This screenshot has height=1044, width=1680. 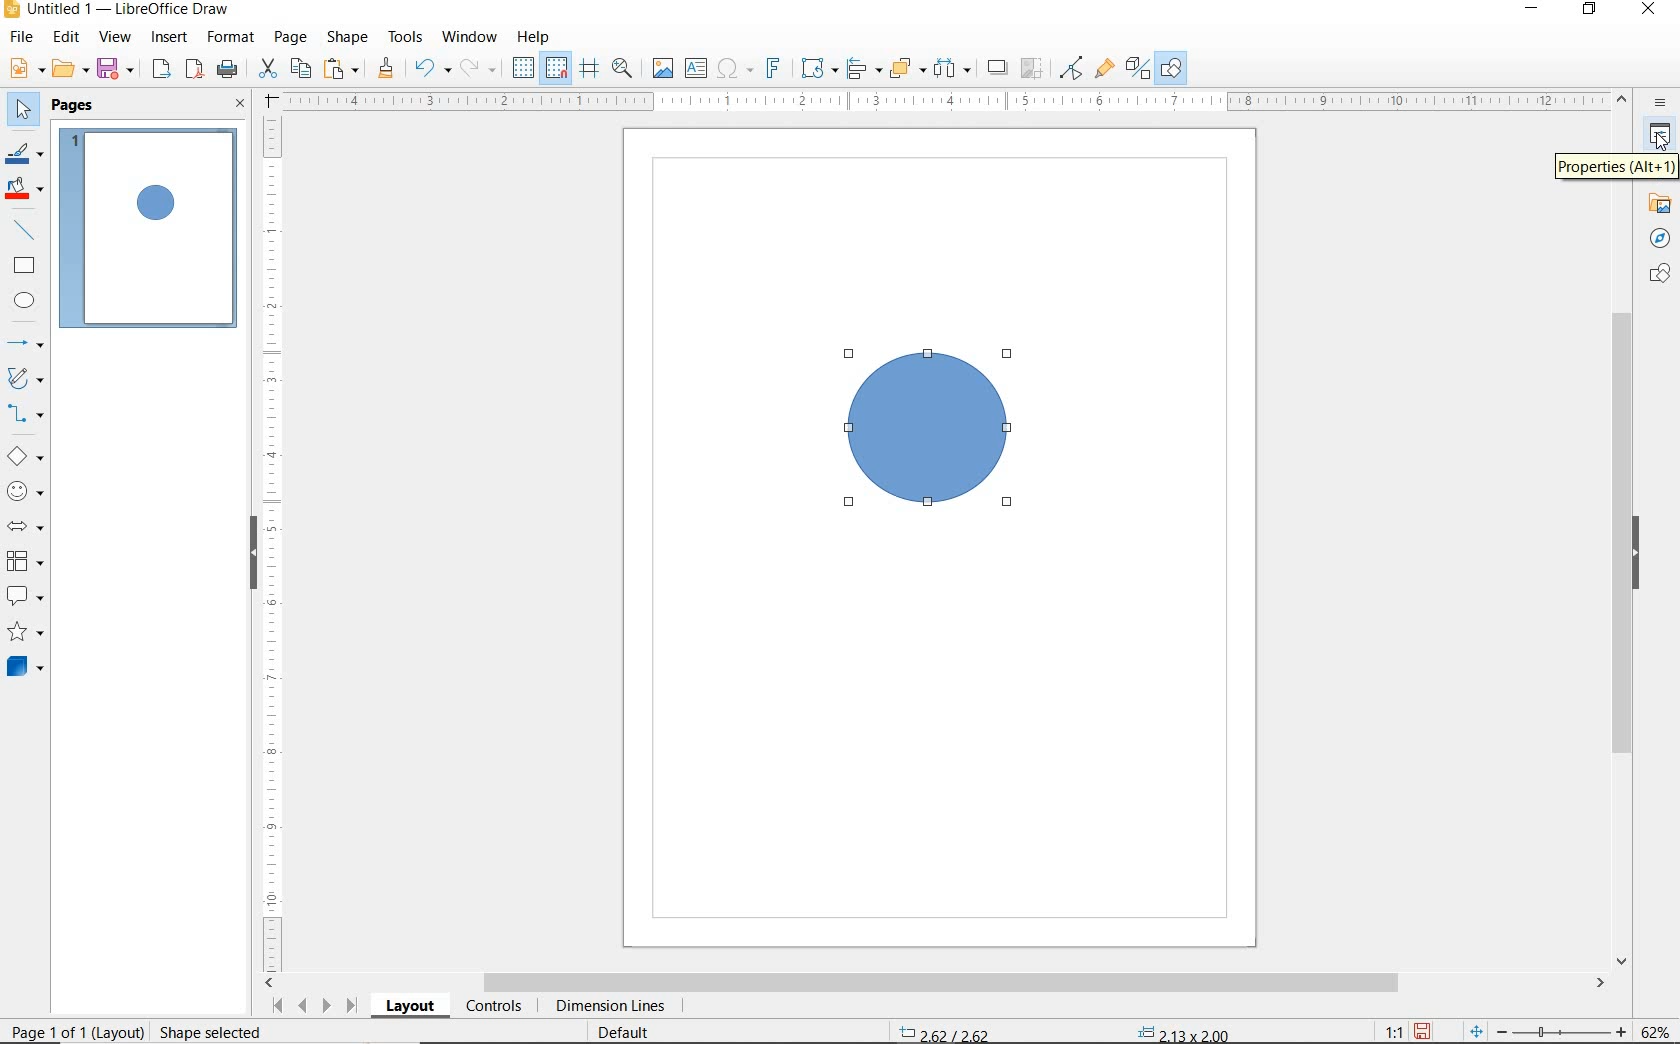 I want to click on TRANSFORMATIONS, so click(x=819, y=66).